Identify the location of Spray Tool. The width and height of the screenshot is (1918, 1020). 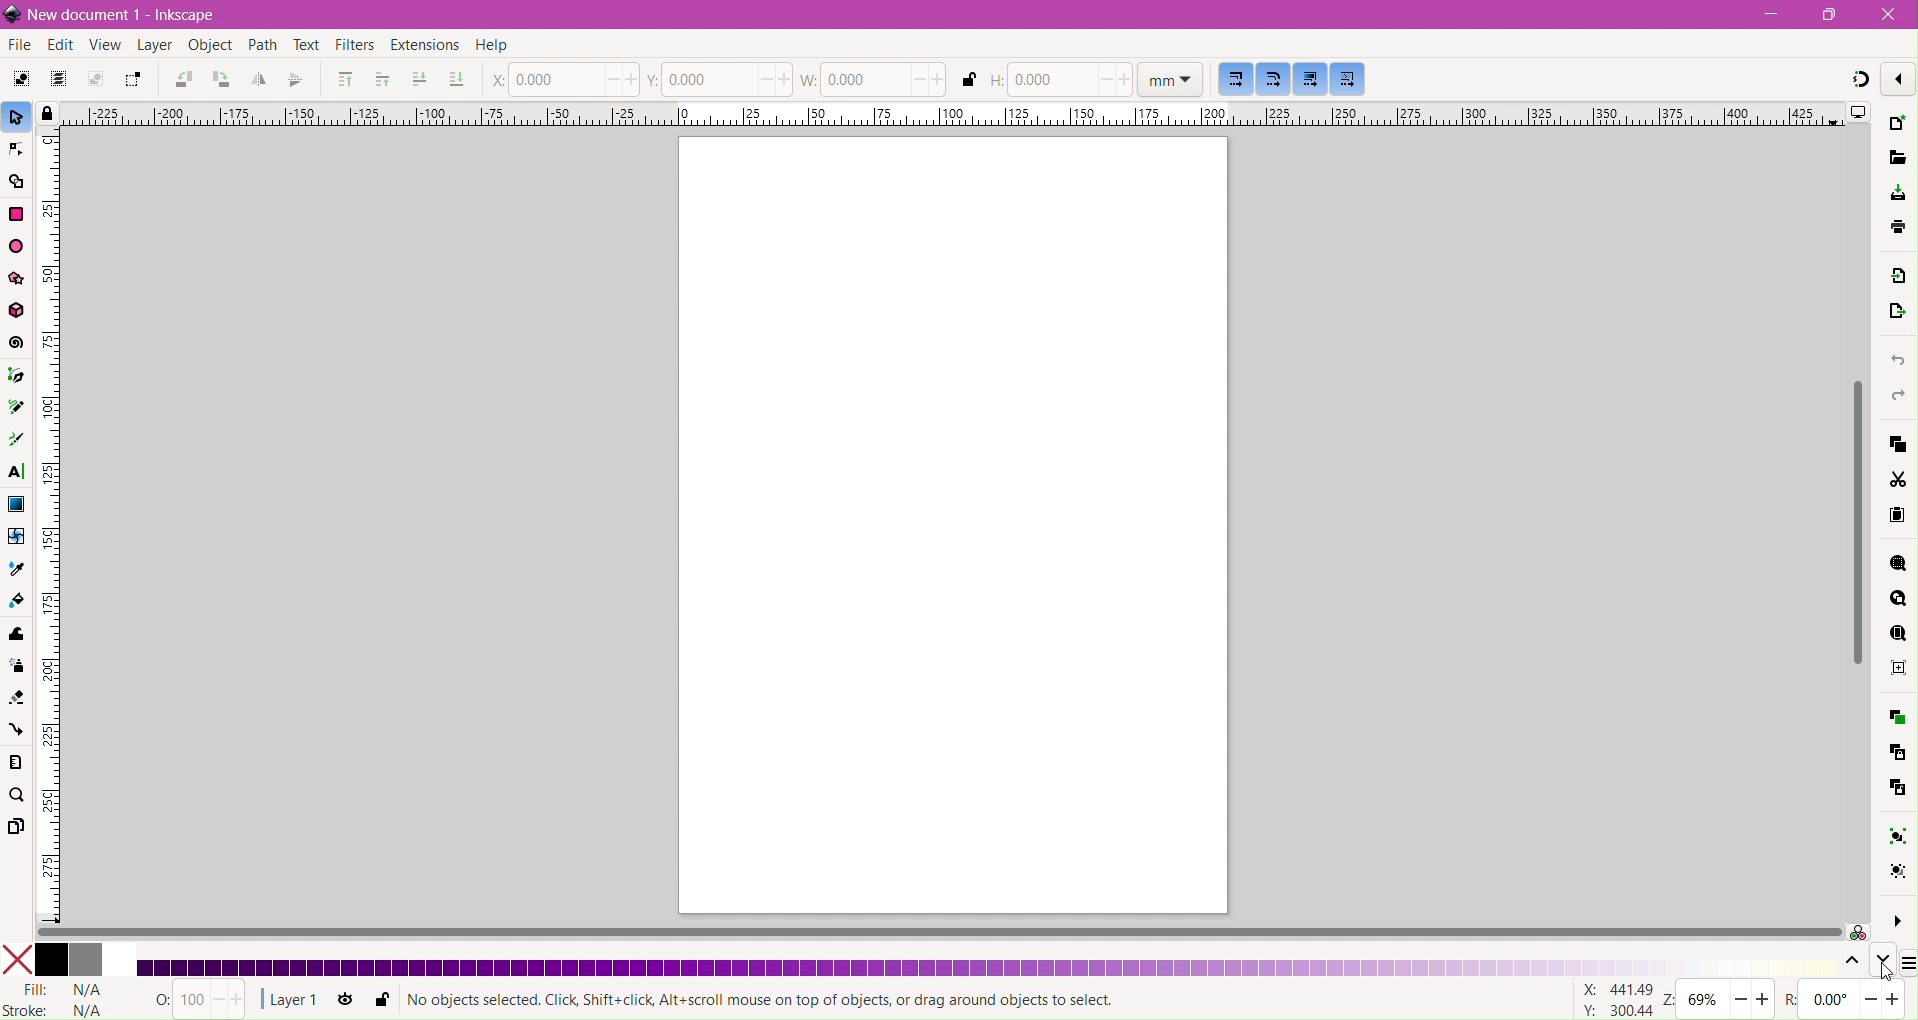
(17, 666).